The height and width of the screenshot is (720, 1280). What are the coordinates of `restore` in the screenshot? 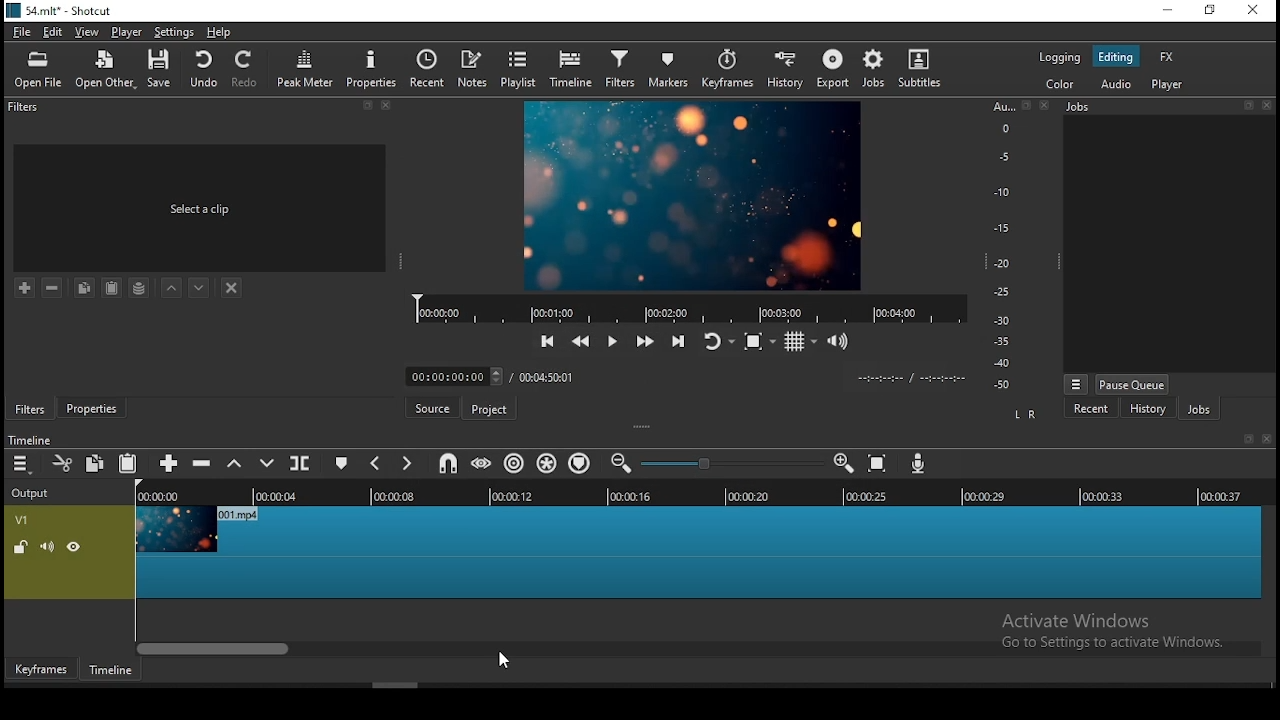 It's located at (367, 106).